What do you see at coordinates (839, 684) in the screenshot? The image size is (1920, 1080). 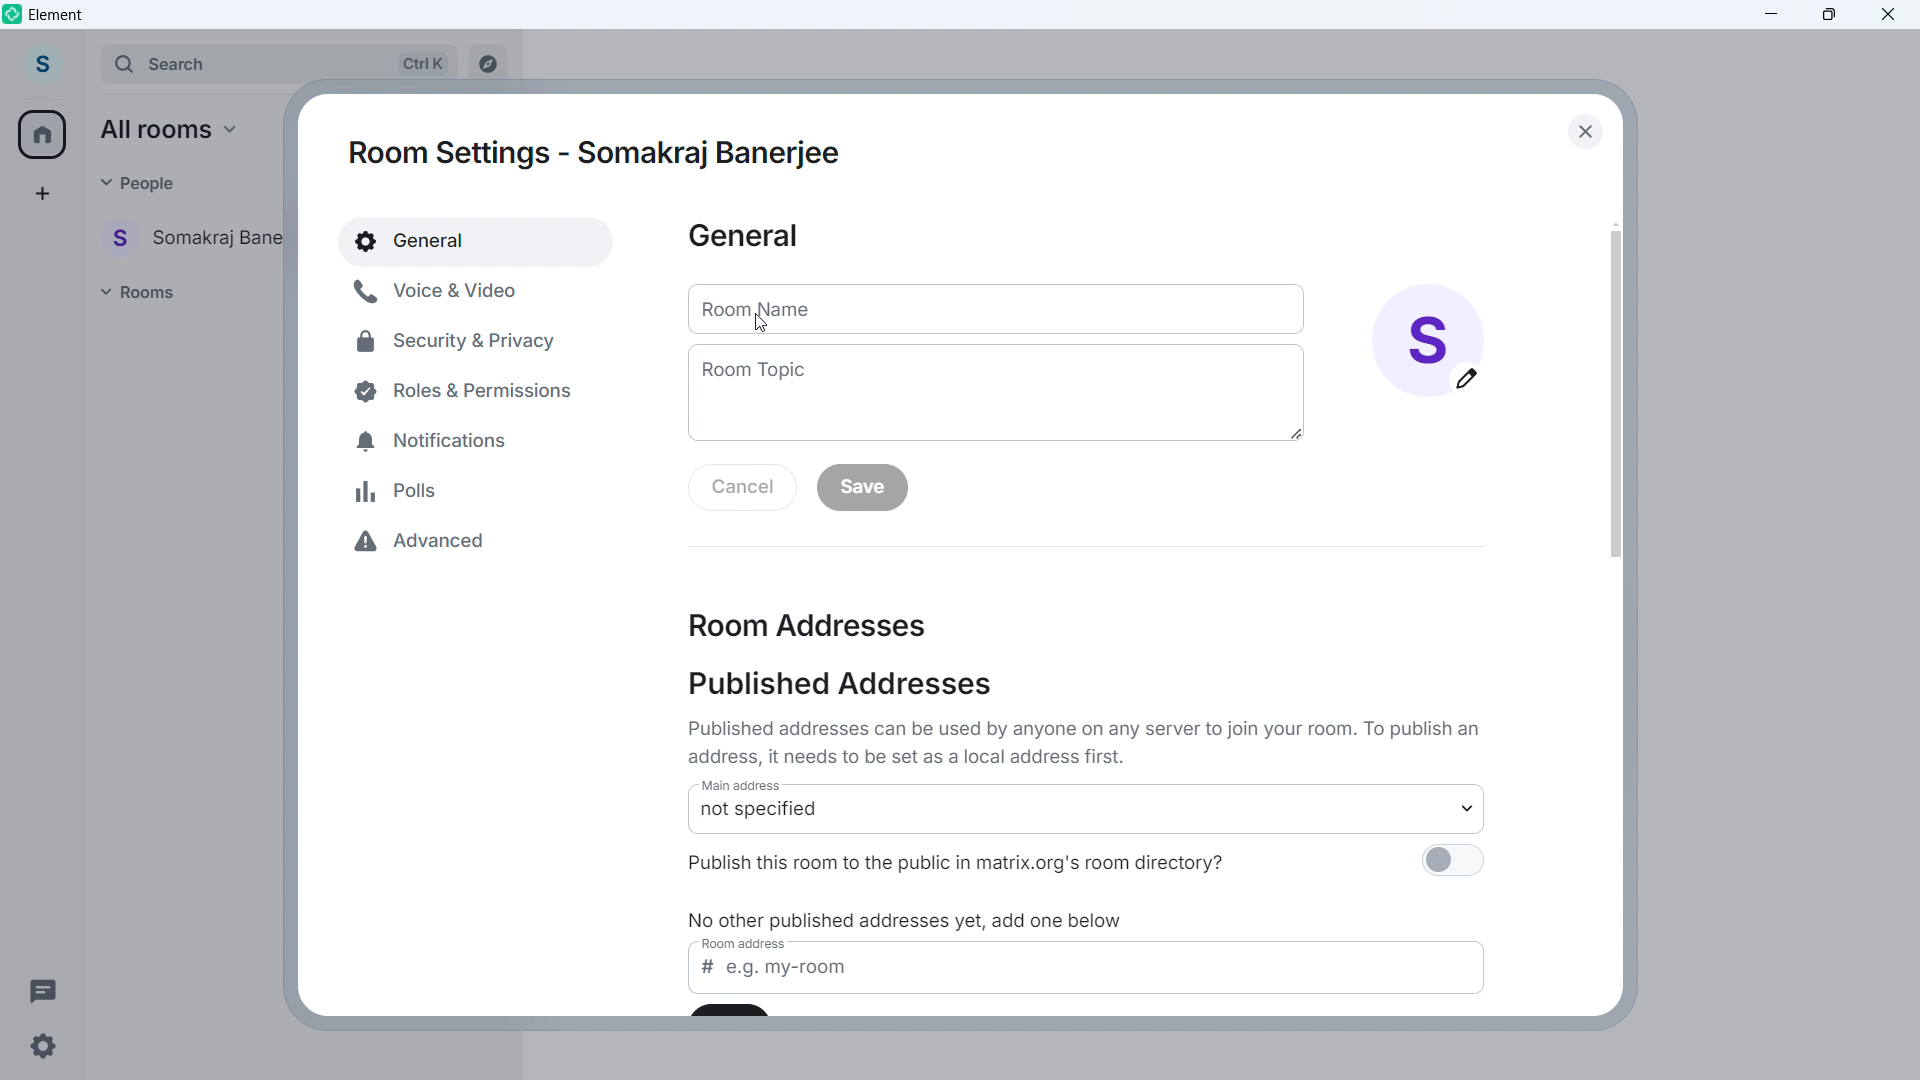 I see `Published addresses ` at bounding box center [839, 684].